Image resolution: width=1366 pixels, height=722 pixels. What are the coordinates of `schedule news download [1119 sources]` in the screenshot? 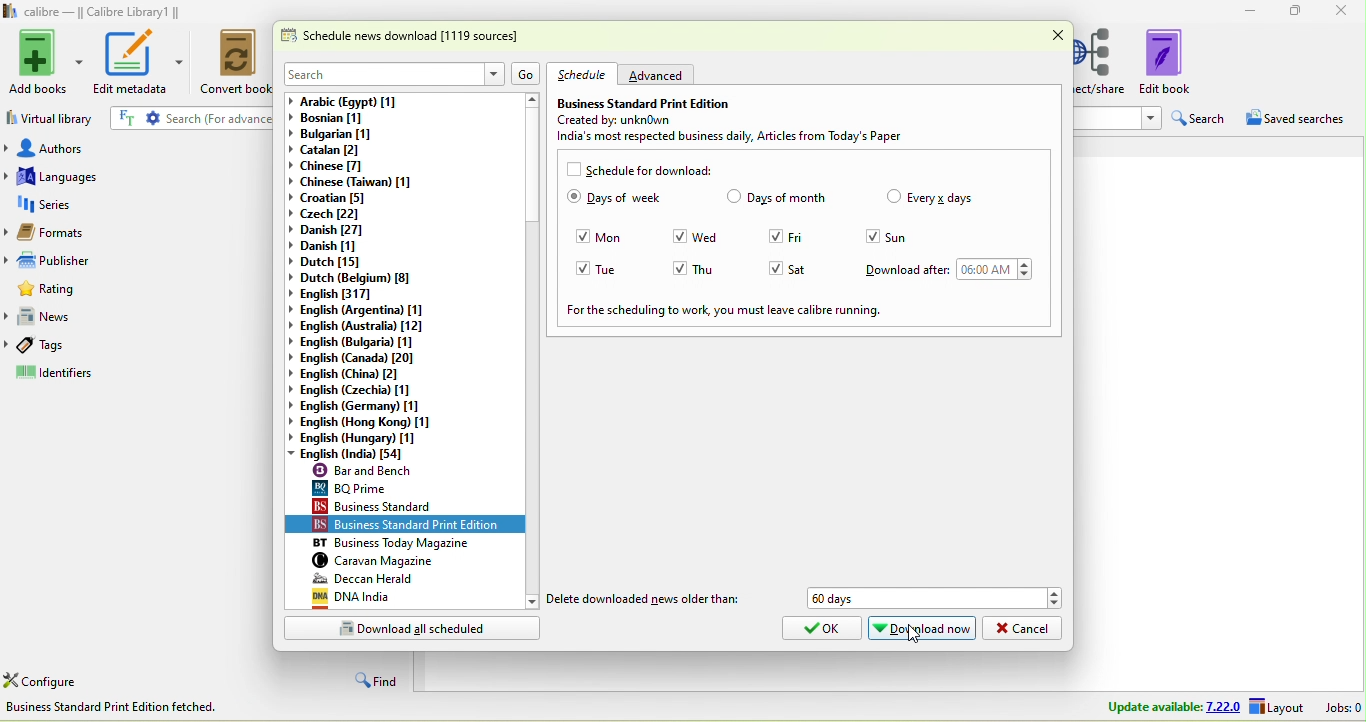 It's located at (407, 40).